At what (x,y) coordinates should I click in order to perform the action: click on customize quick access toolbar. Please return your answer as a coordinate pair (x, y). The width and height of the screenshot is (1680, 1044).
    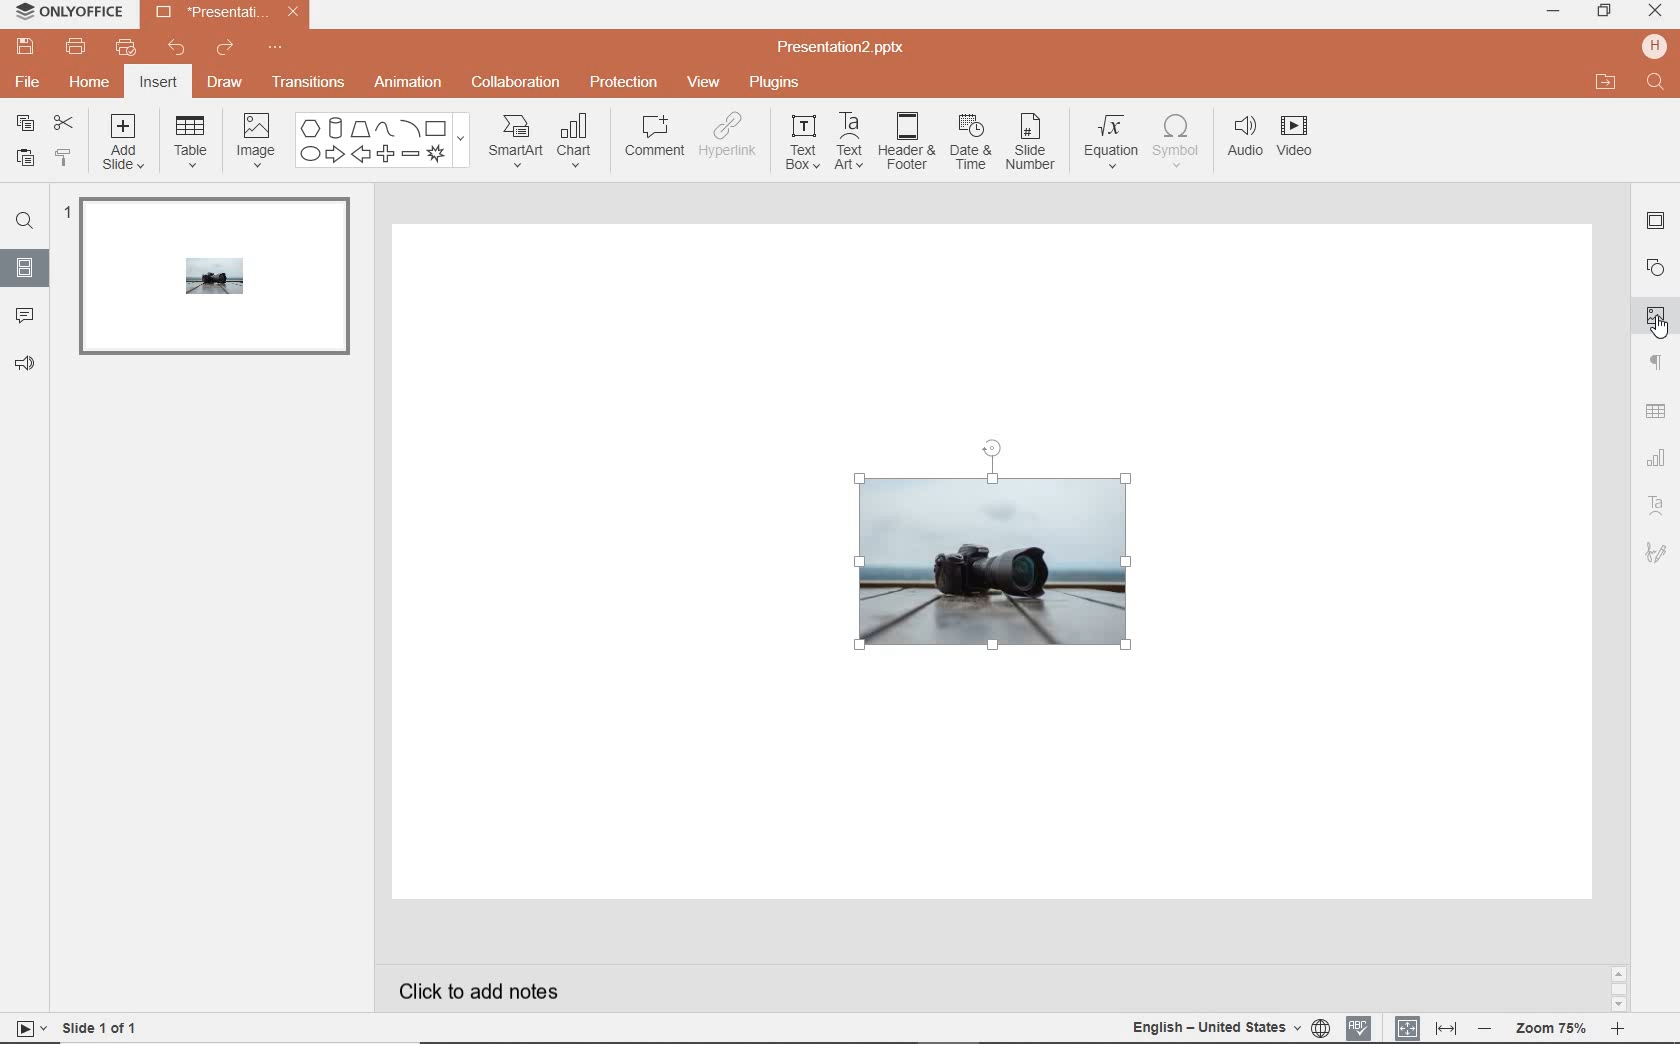
    Looking at the image, I should click on (287, 51).